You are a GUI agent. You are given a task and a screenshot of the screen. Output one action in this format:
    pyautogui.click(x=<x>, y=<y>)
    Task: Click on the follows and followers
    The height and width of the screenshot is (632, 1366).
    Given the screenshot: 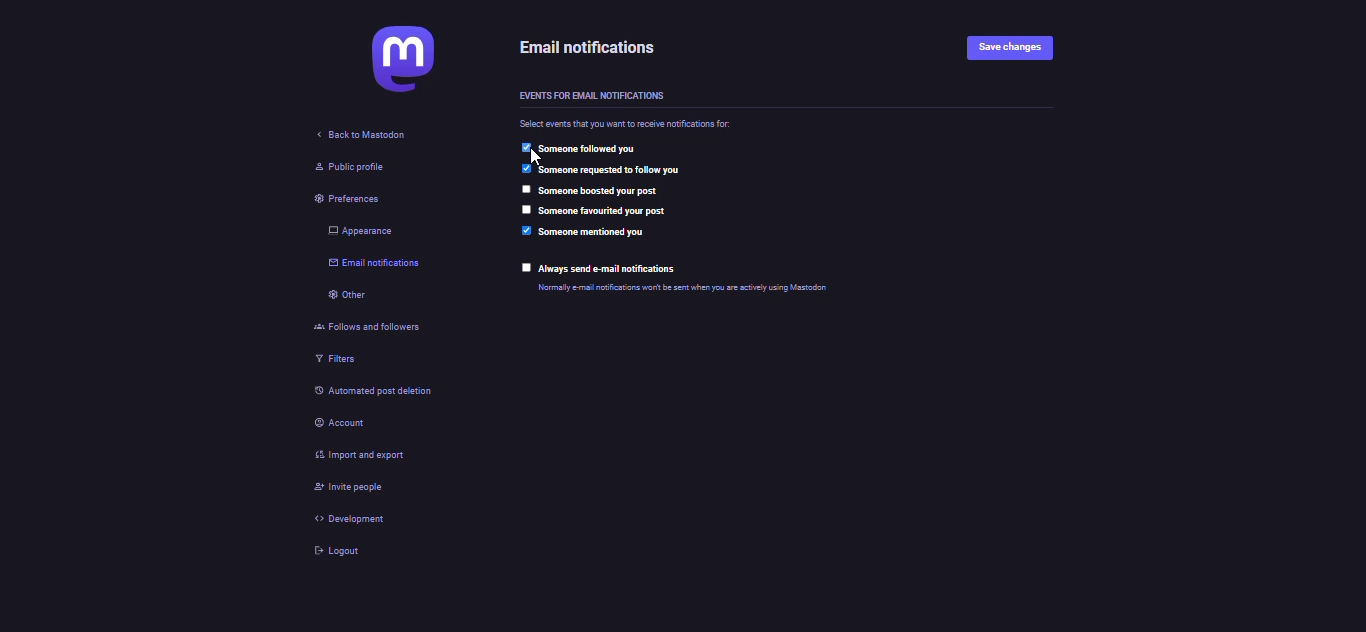 What is the action you would take?
    pyautogui.click(x=366, y=326)
    